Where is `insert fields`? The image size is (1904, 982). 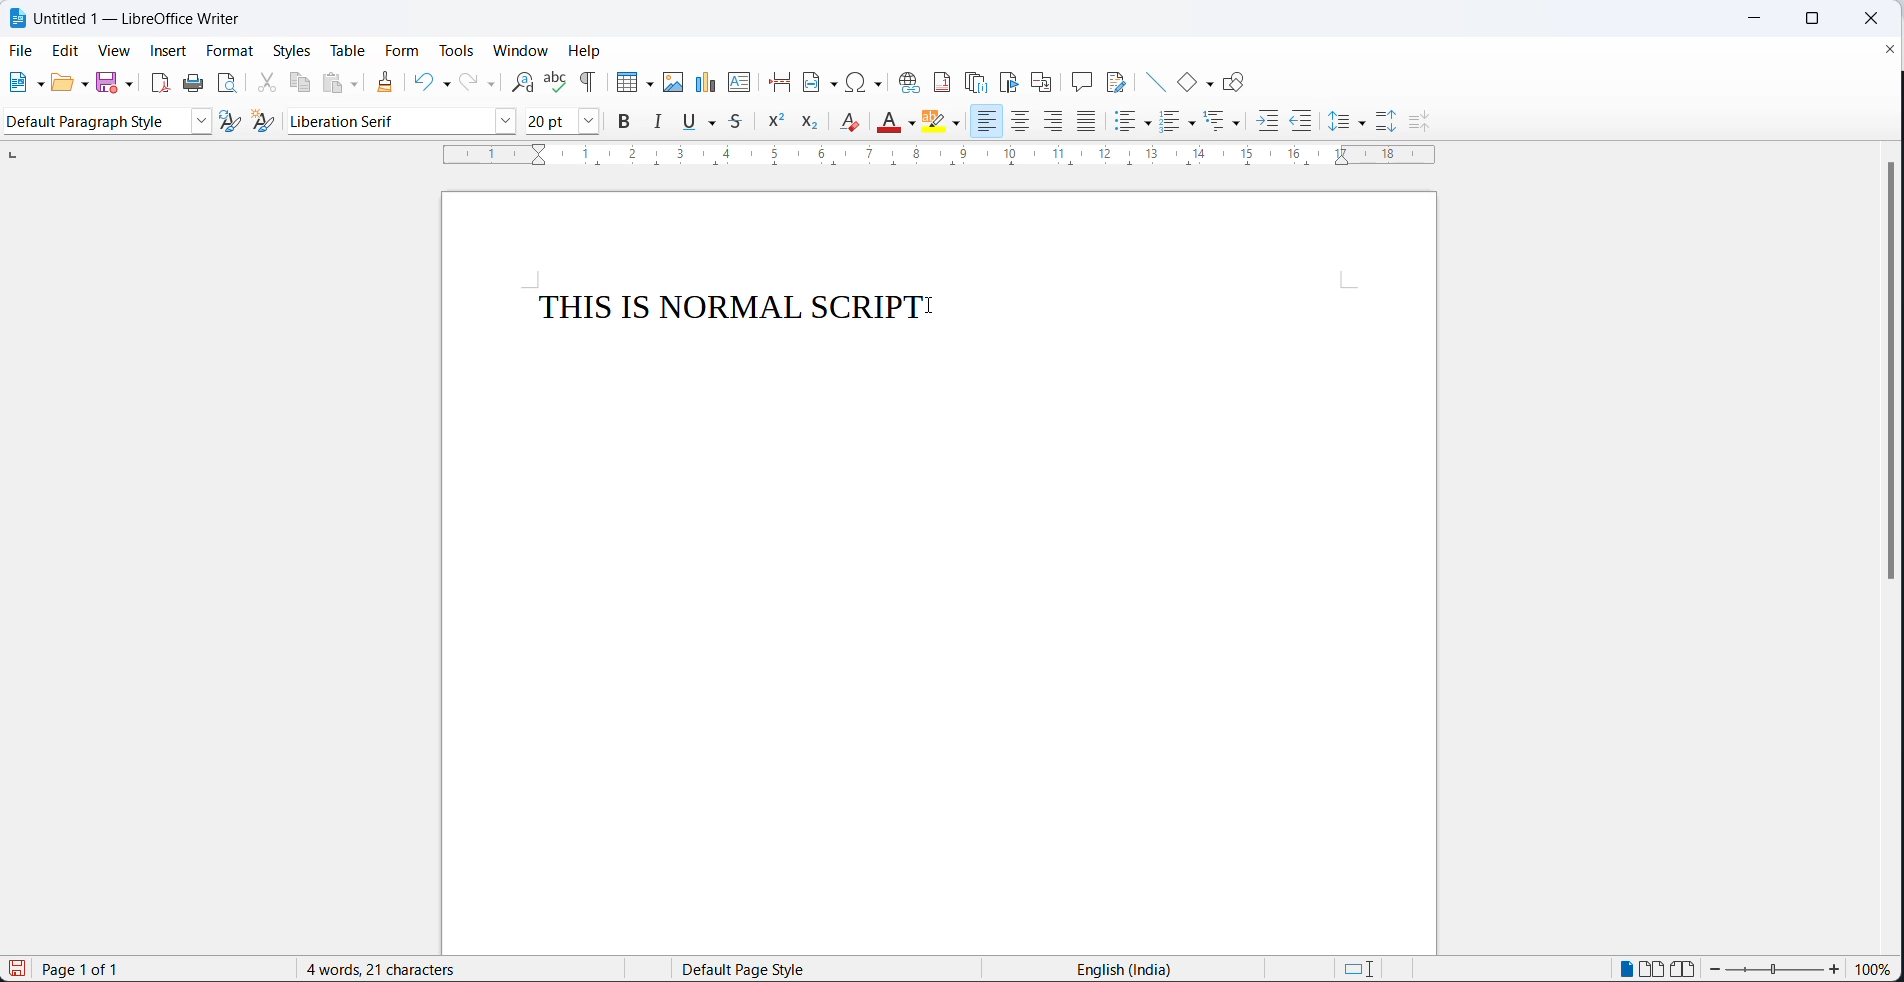
insert fields is located at coordinates (819, 79).